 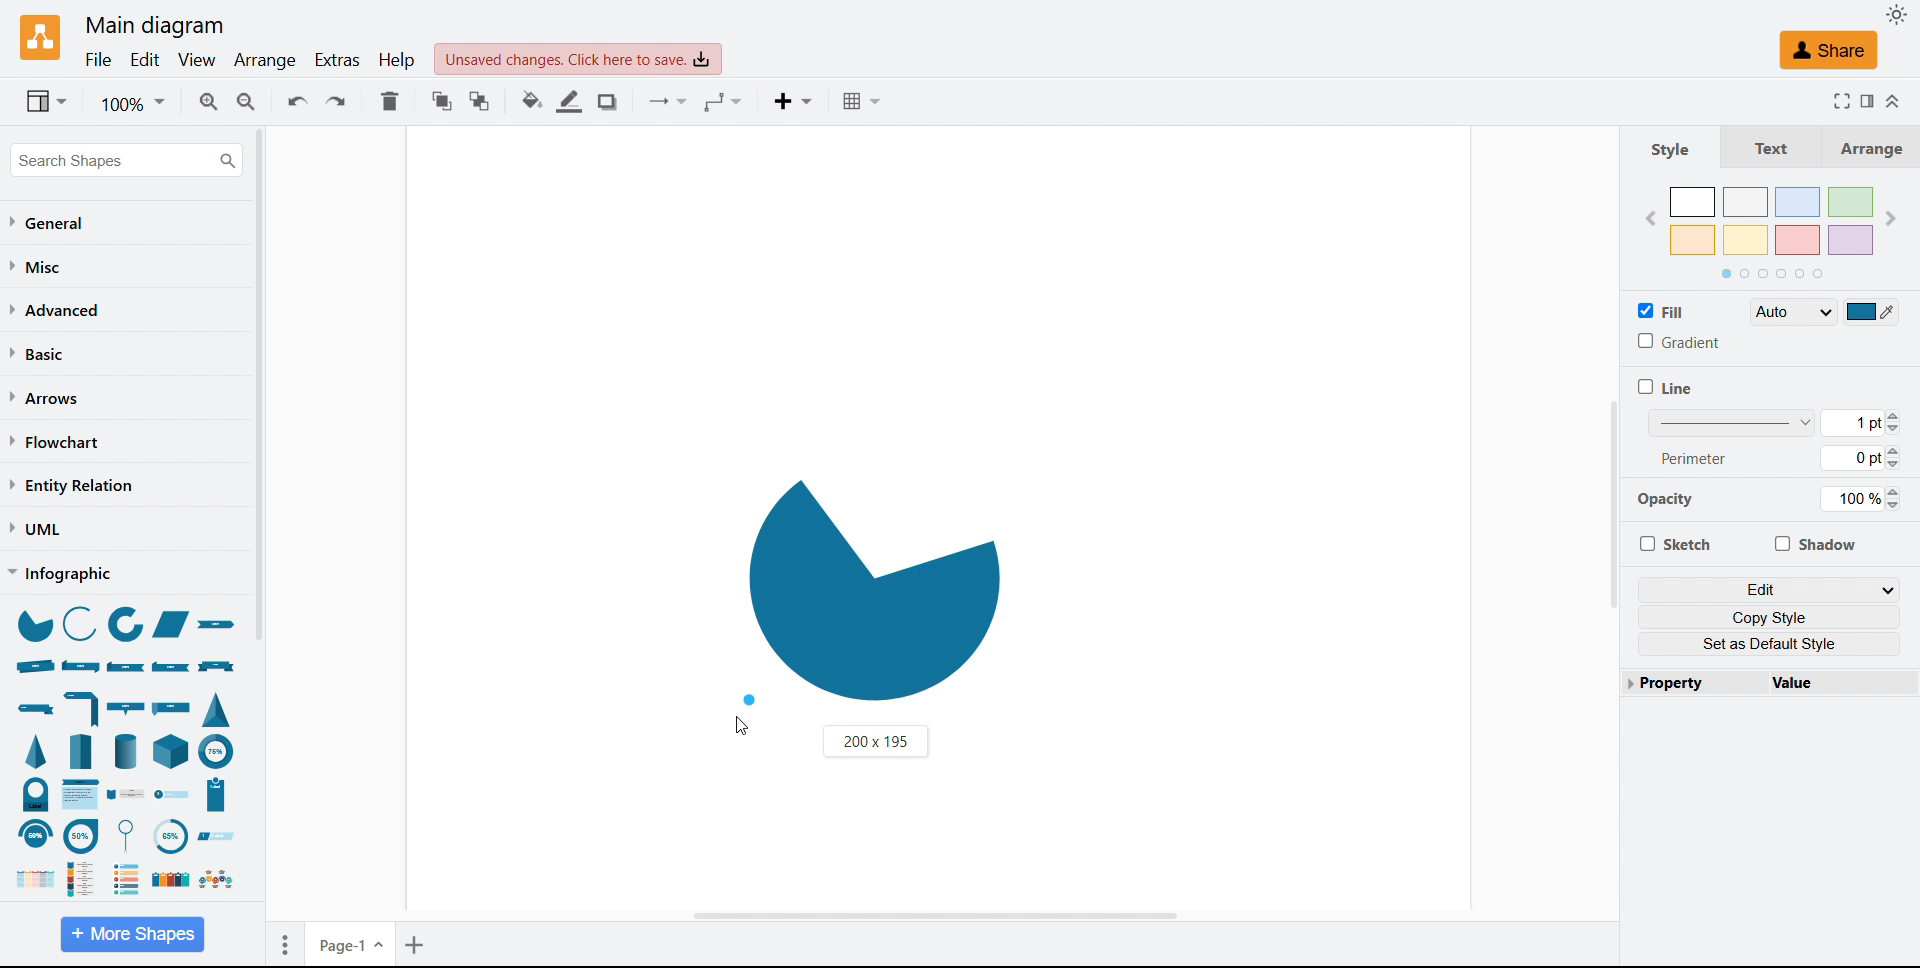 What do you see at coordinates (125, 707) in the screenshot?
I see `bar with callout` at bounding box center [125, 707].